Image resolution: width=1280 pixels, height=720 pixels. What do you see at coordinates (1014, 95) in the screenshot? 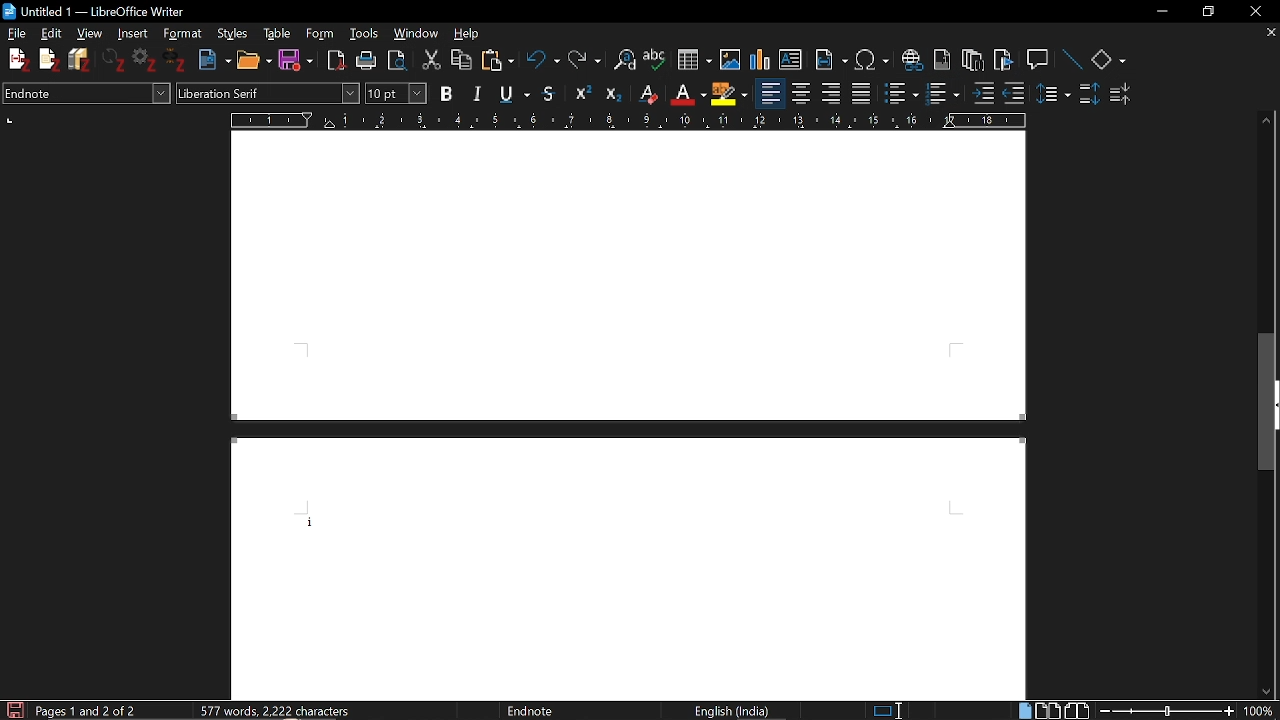
I see `Decrease indent` at bounding box center [1014, 95].